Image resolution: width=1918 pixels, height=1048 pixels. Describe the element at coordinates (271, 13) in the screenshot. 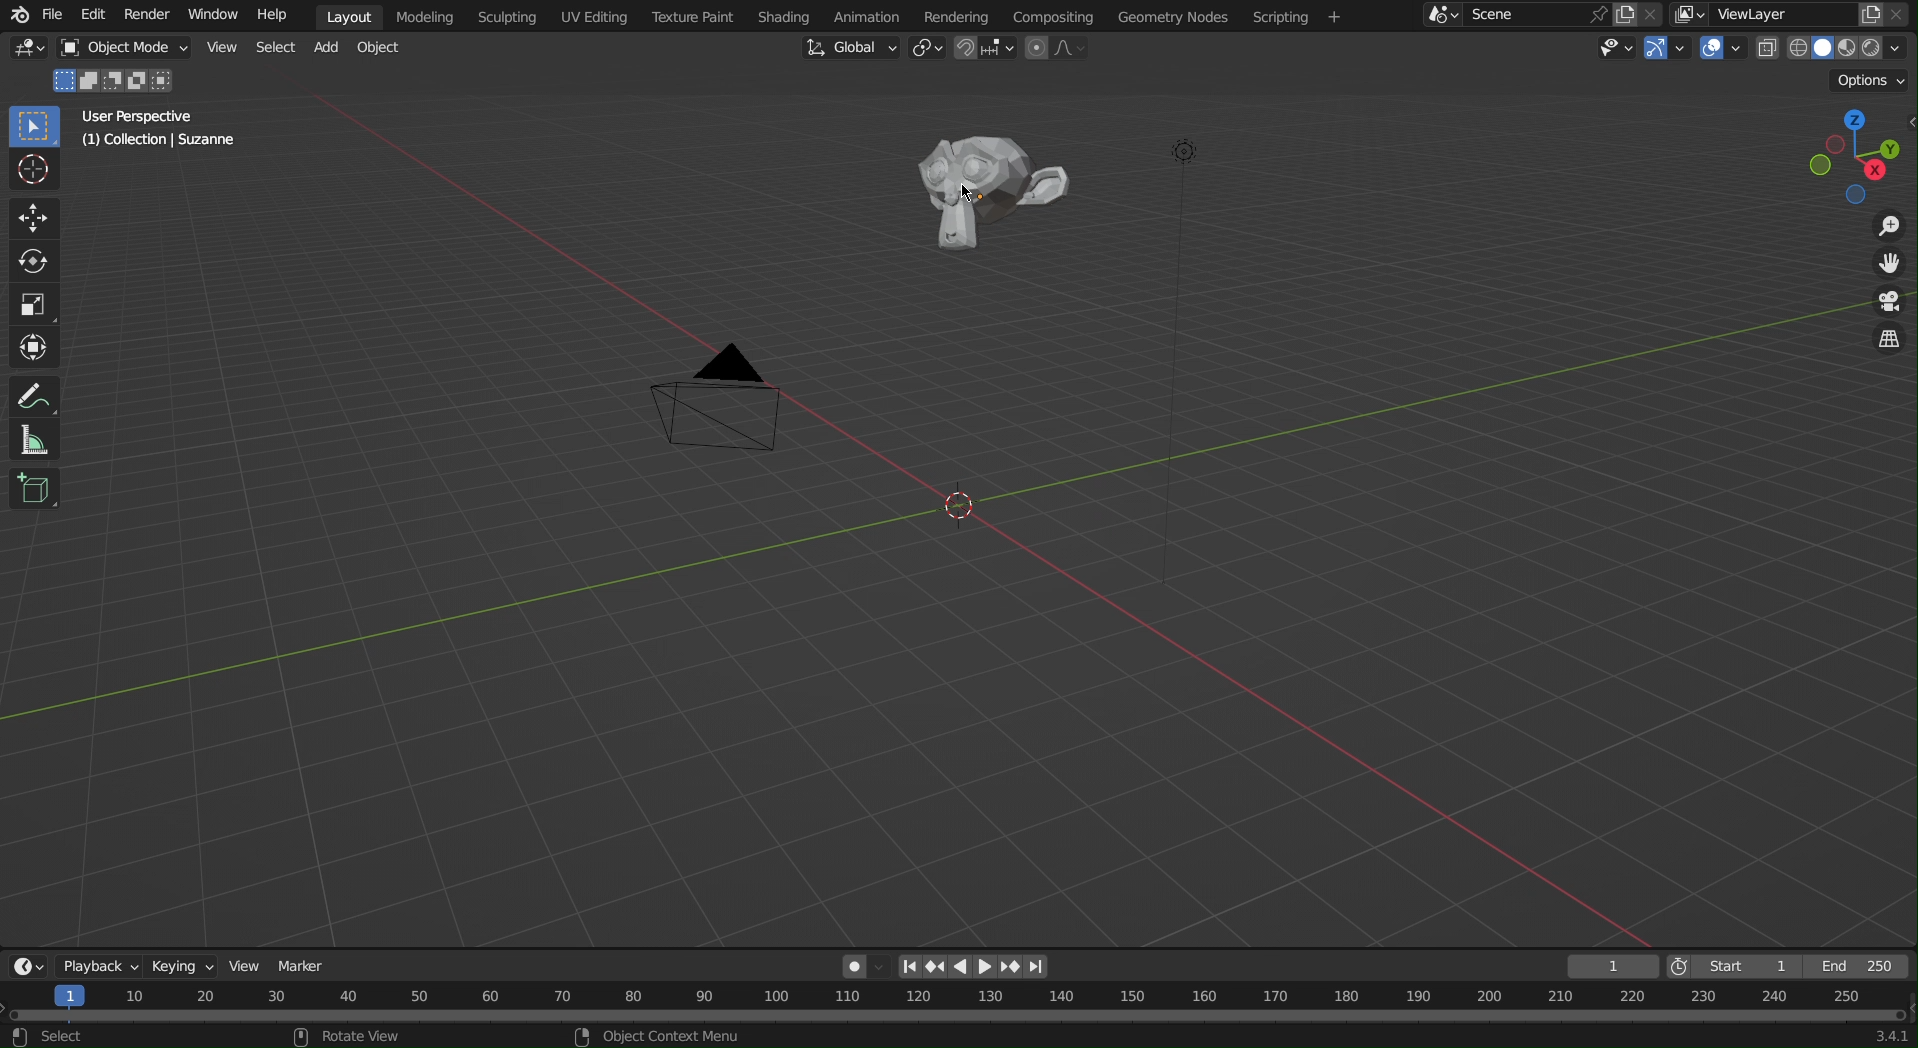

I see `Help` at that location.